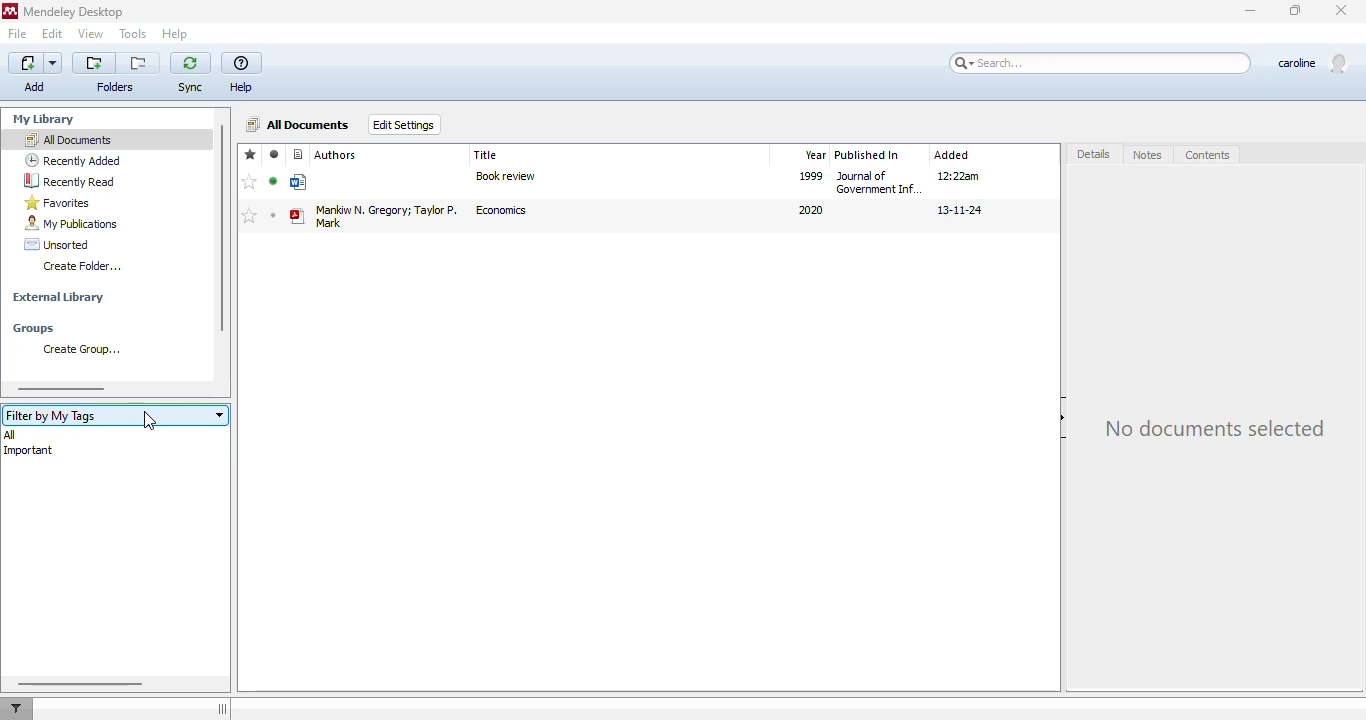 Image resolution: width=1366 pixels, height=720 pixels. What do you see at coordinates (300, 124) in the screenshot?
I see `all documents` at bounding box center [300, 124].